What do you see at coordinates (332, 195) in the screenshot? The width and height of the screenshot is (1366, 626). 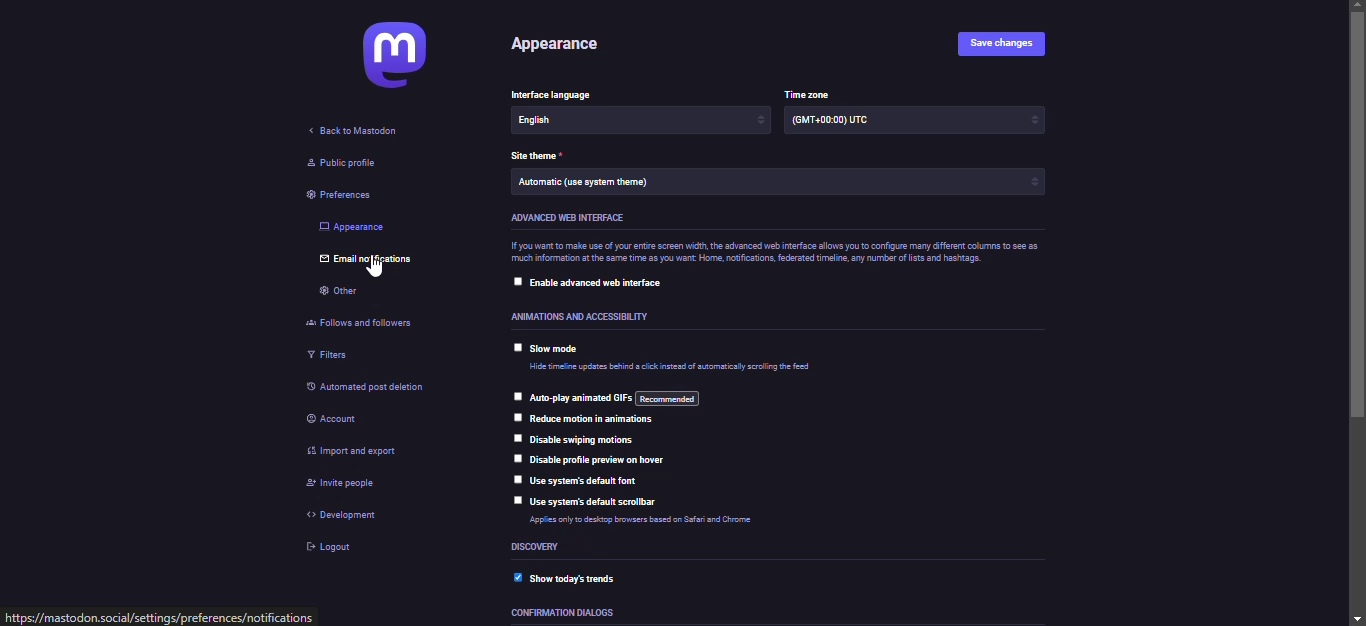 I see `preferences` at bounding box center [332, 195].